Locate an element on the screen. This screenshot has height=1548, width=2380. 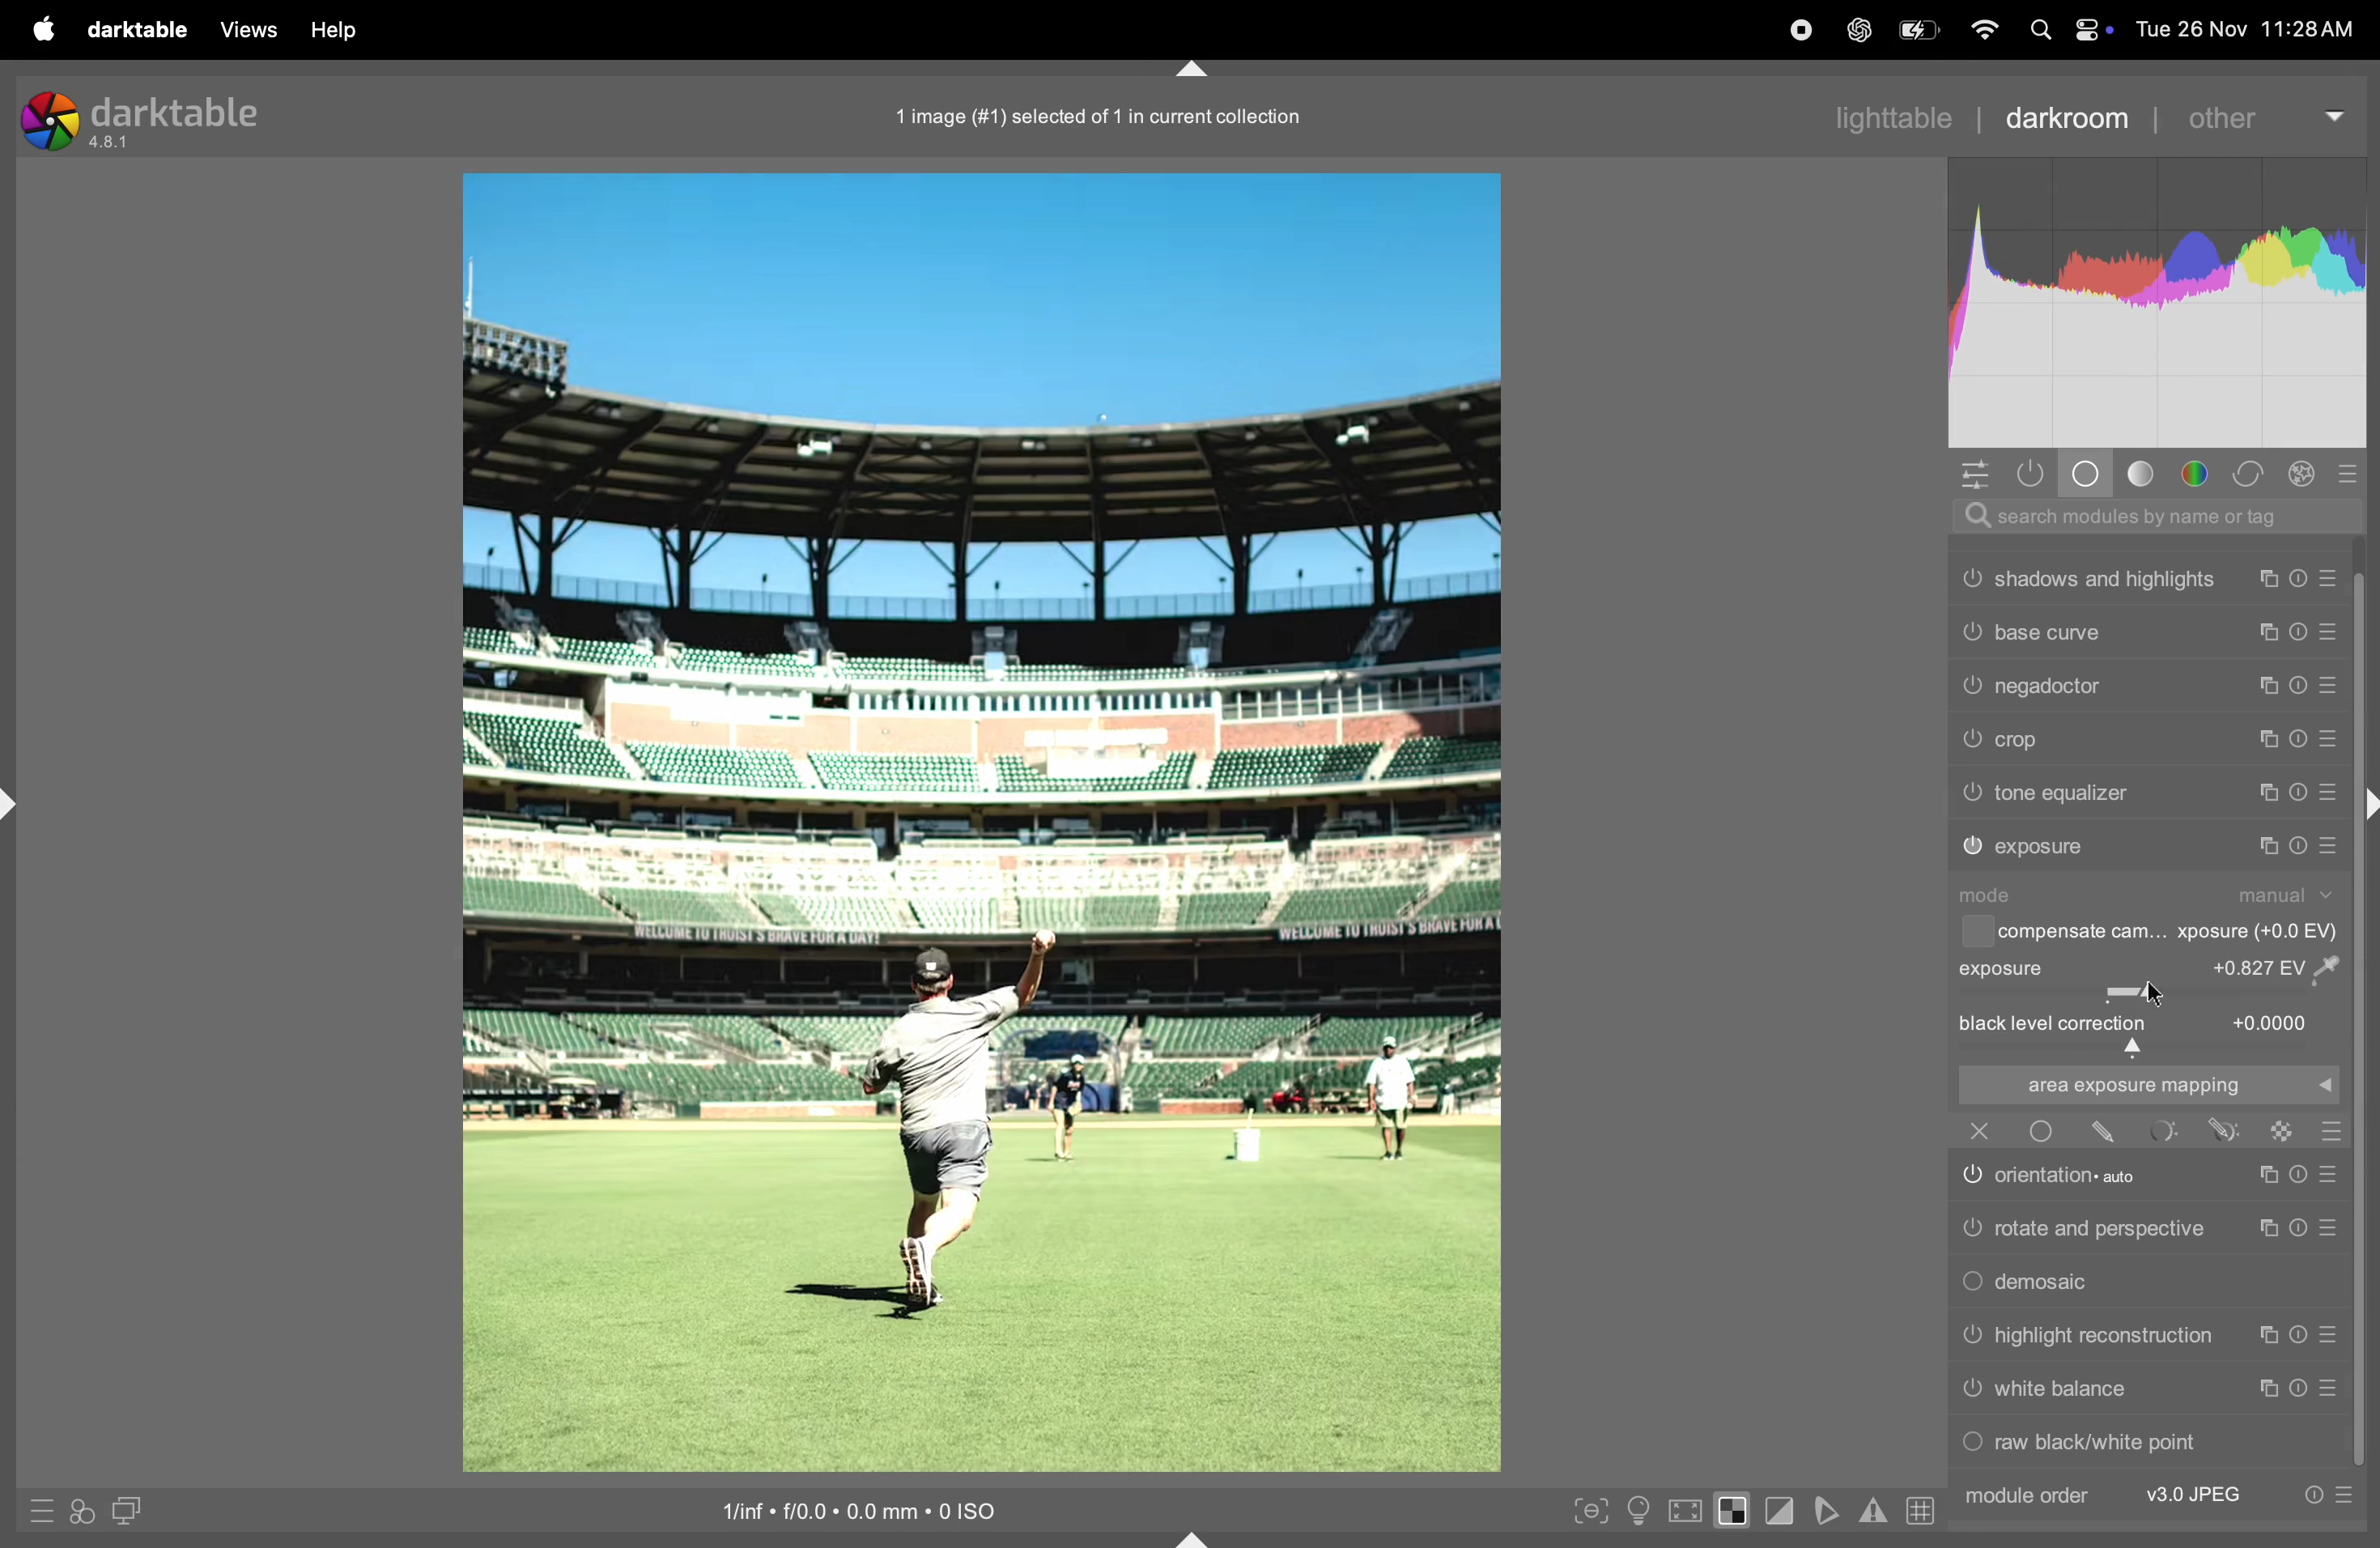
copy is located at coordinates (2266, 794).